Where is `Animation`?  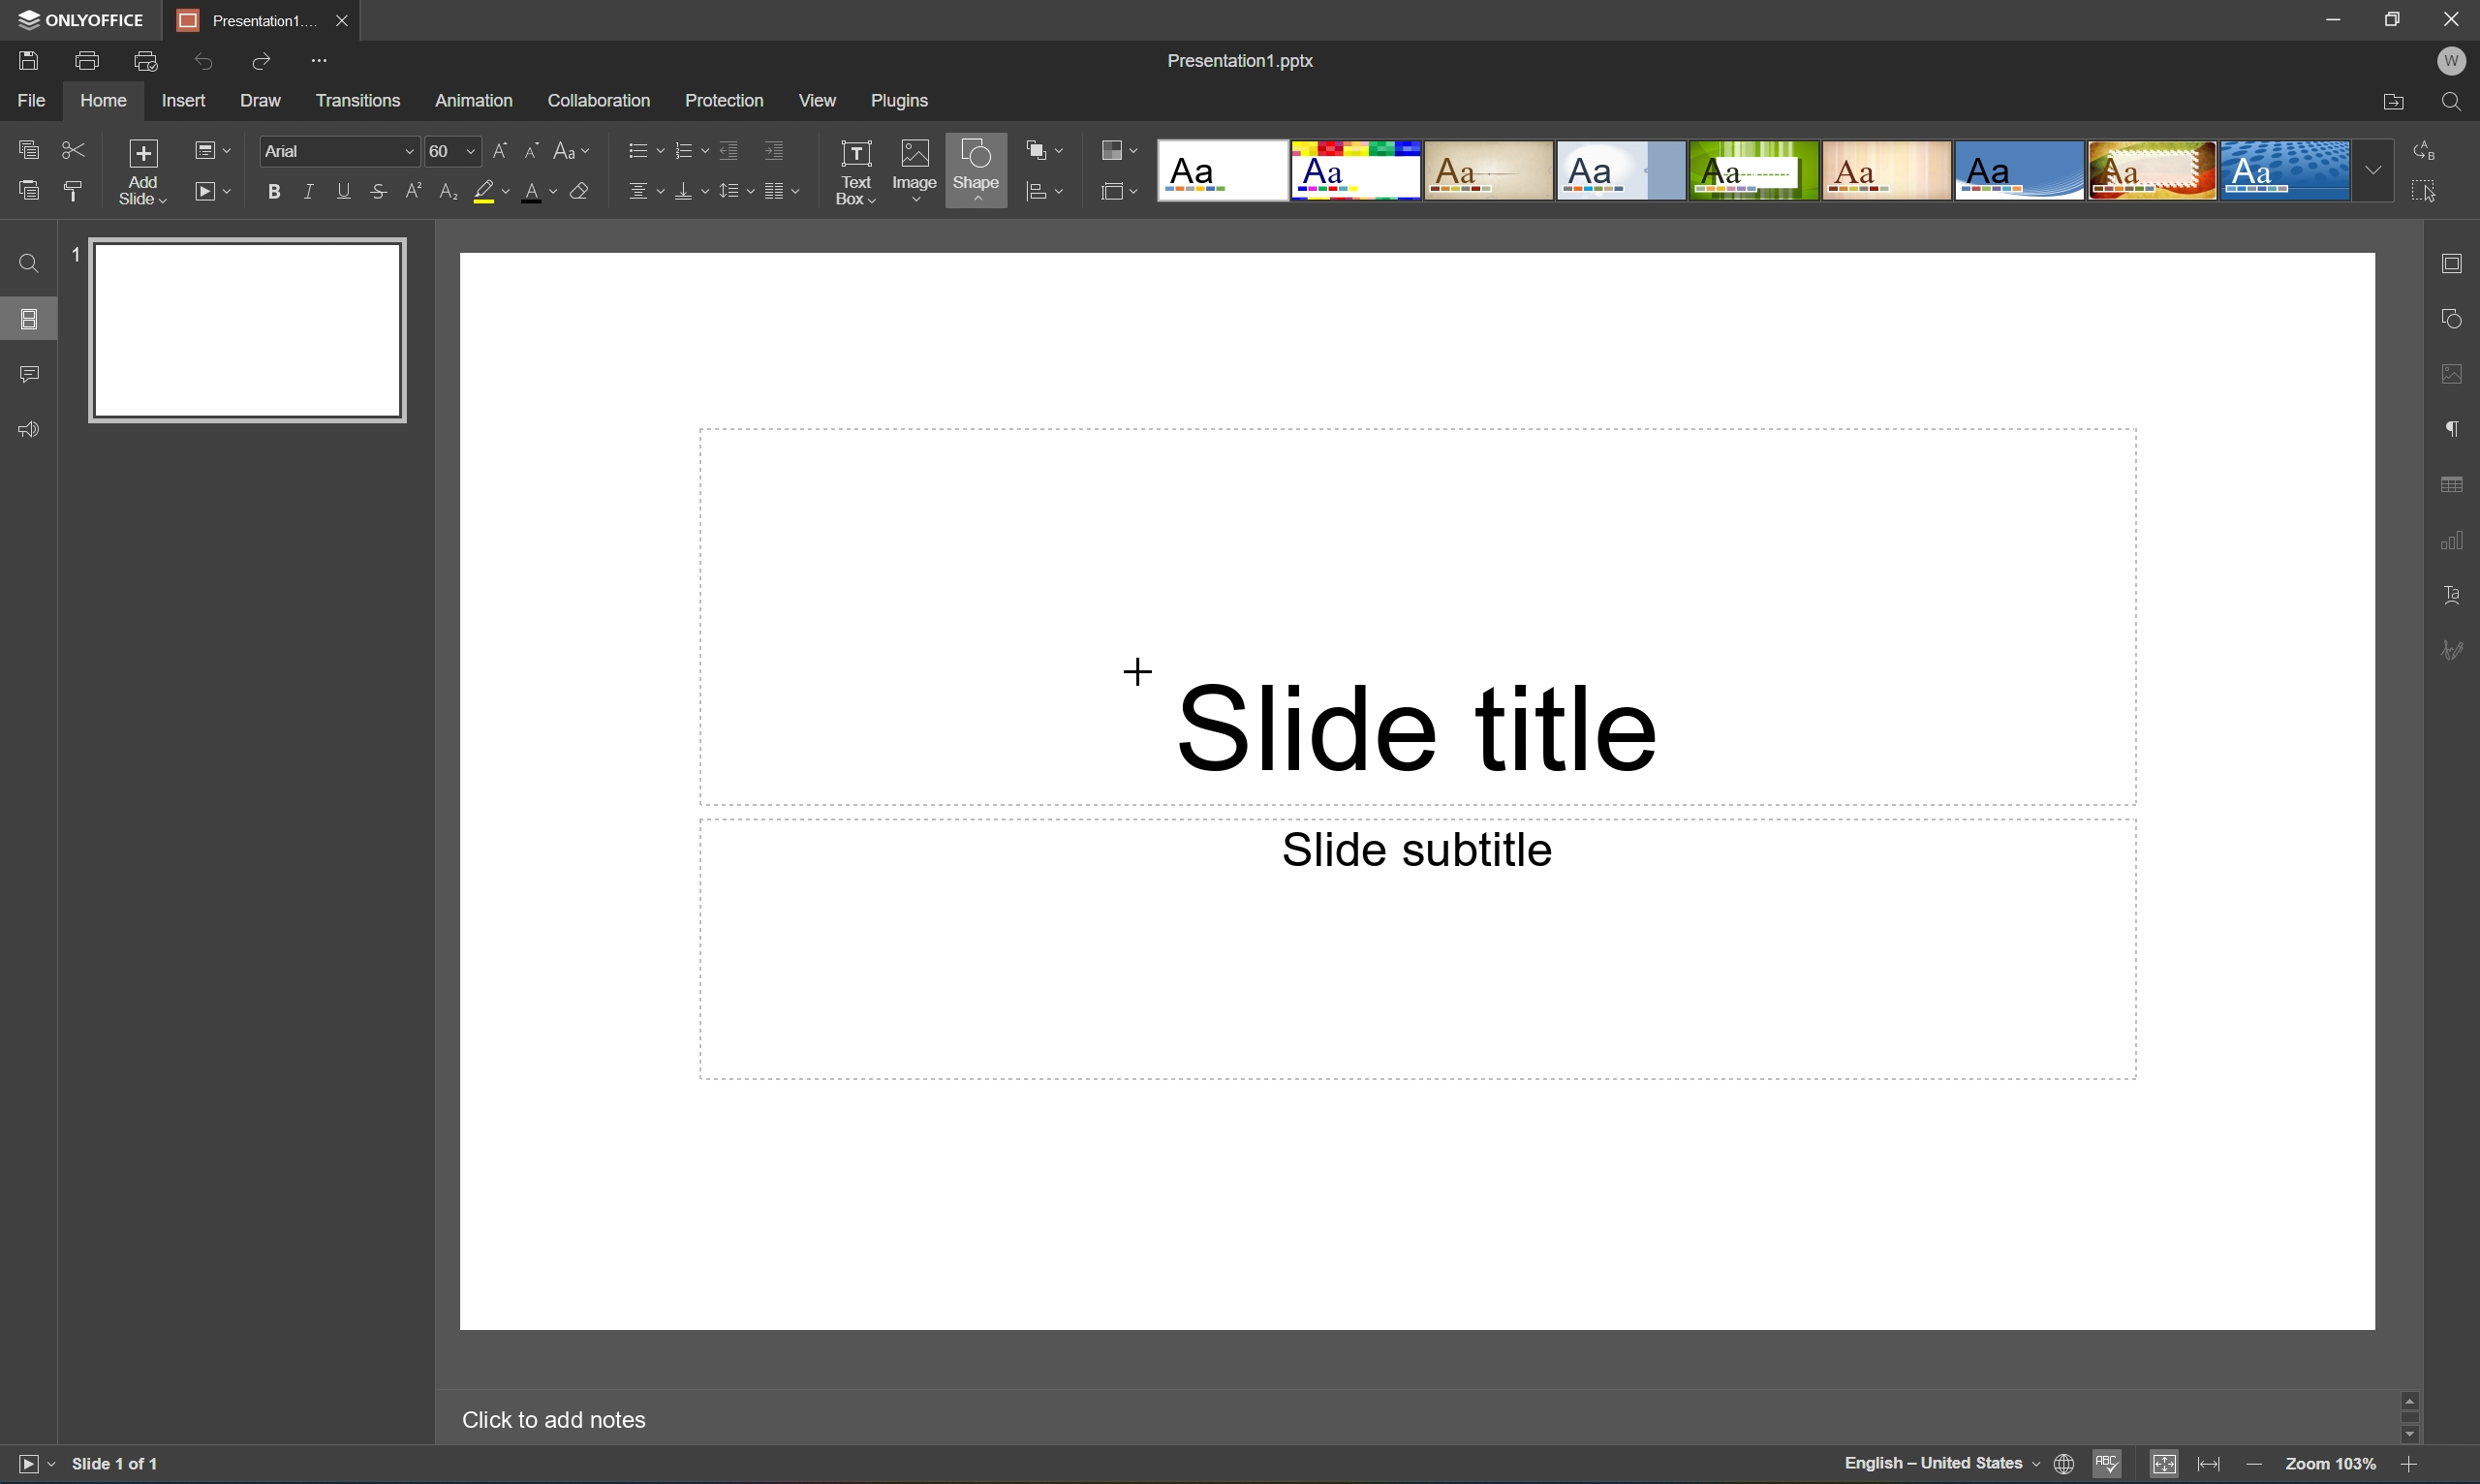 Animation is located at coordinates (478, 102).